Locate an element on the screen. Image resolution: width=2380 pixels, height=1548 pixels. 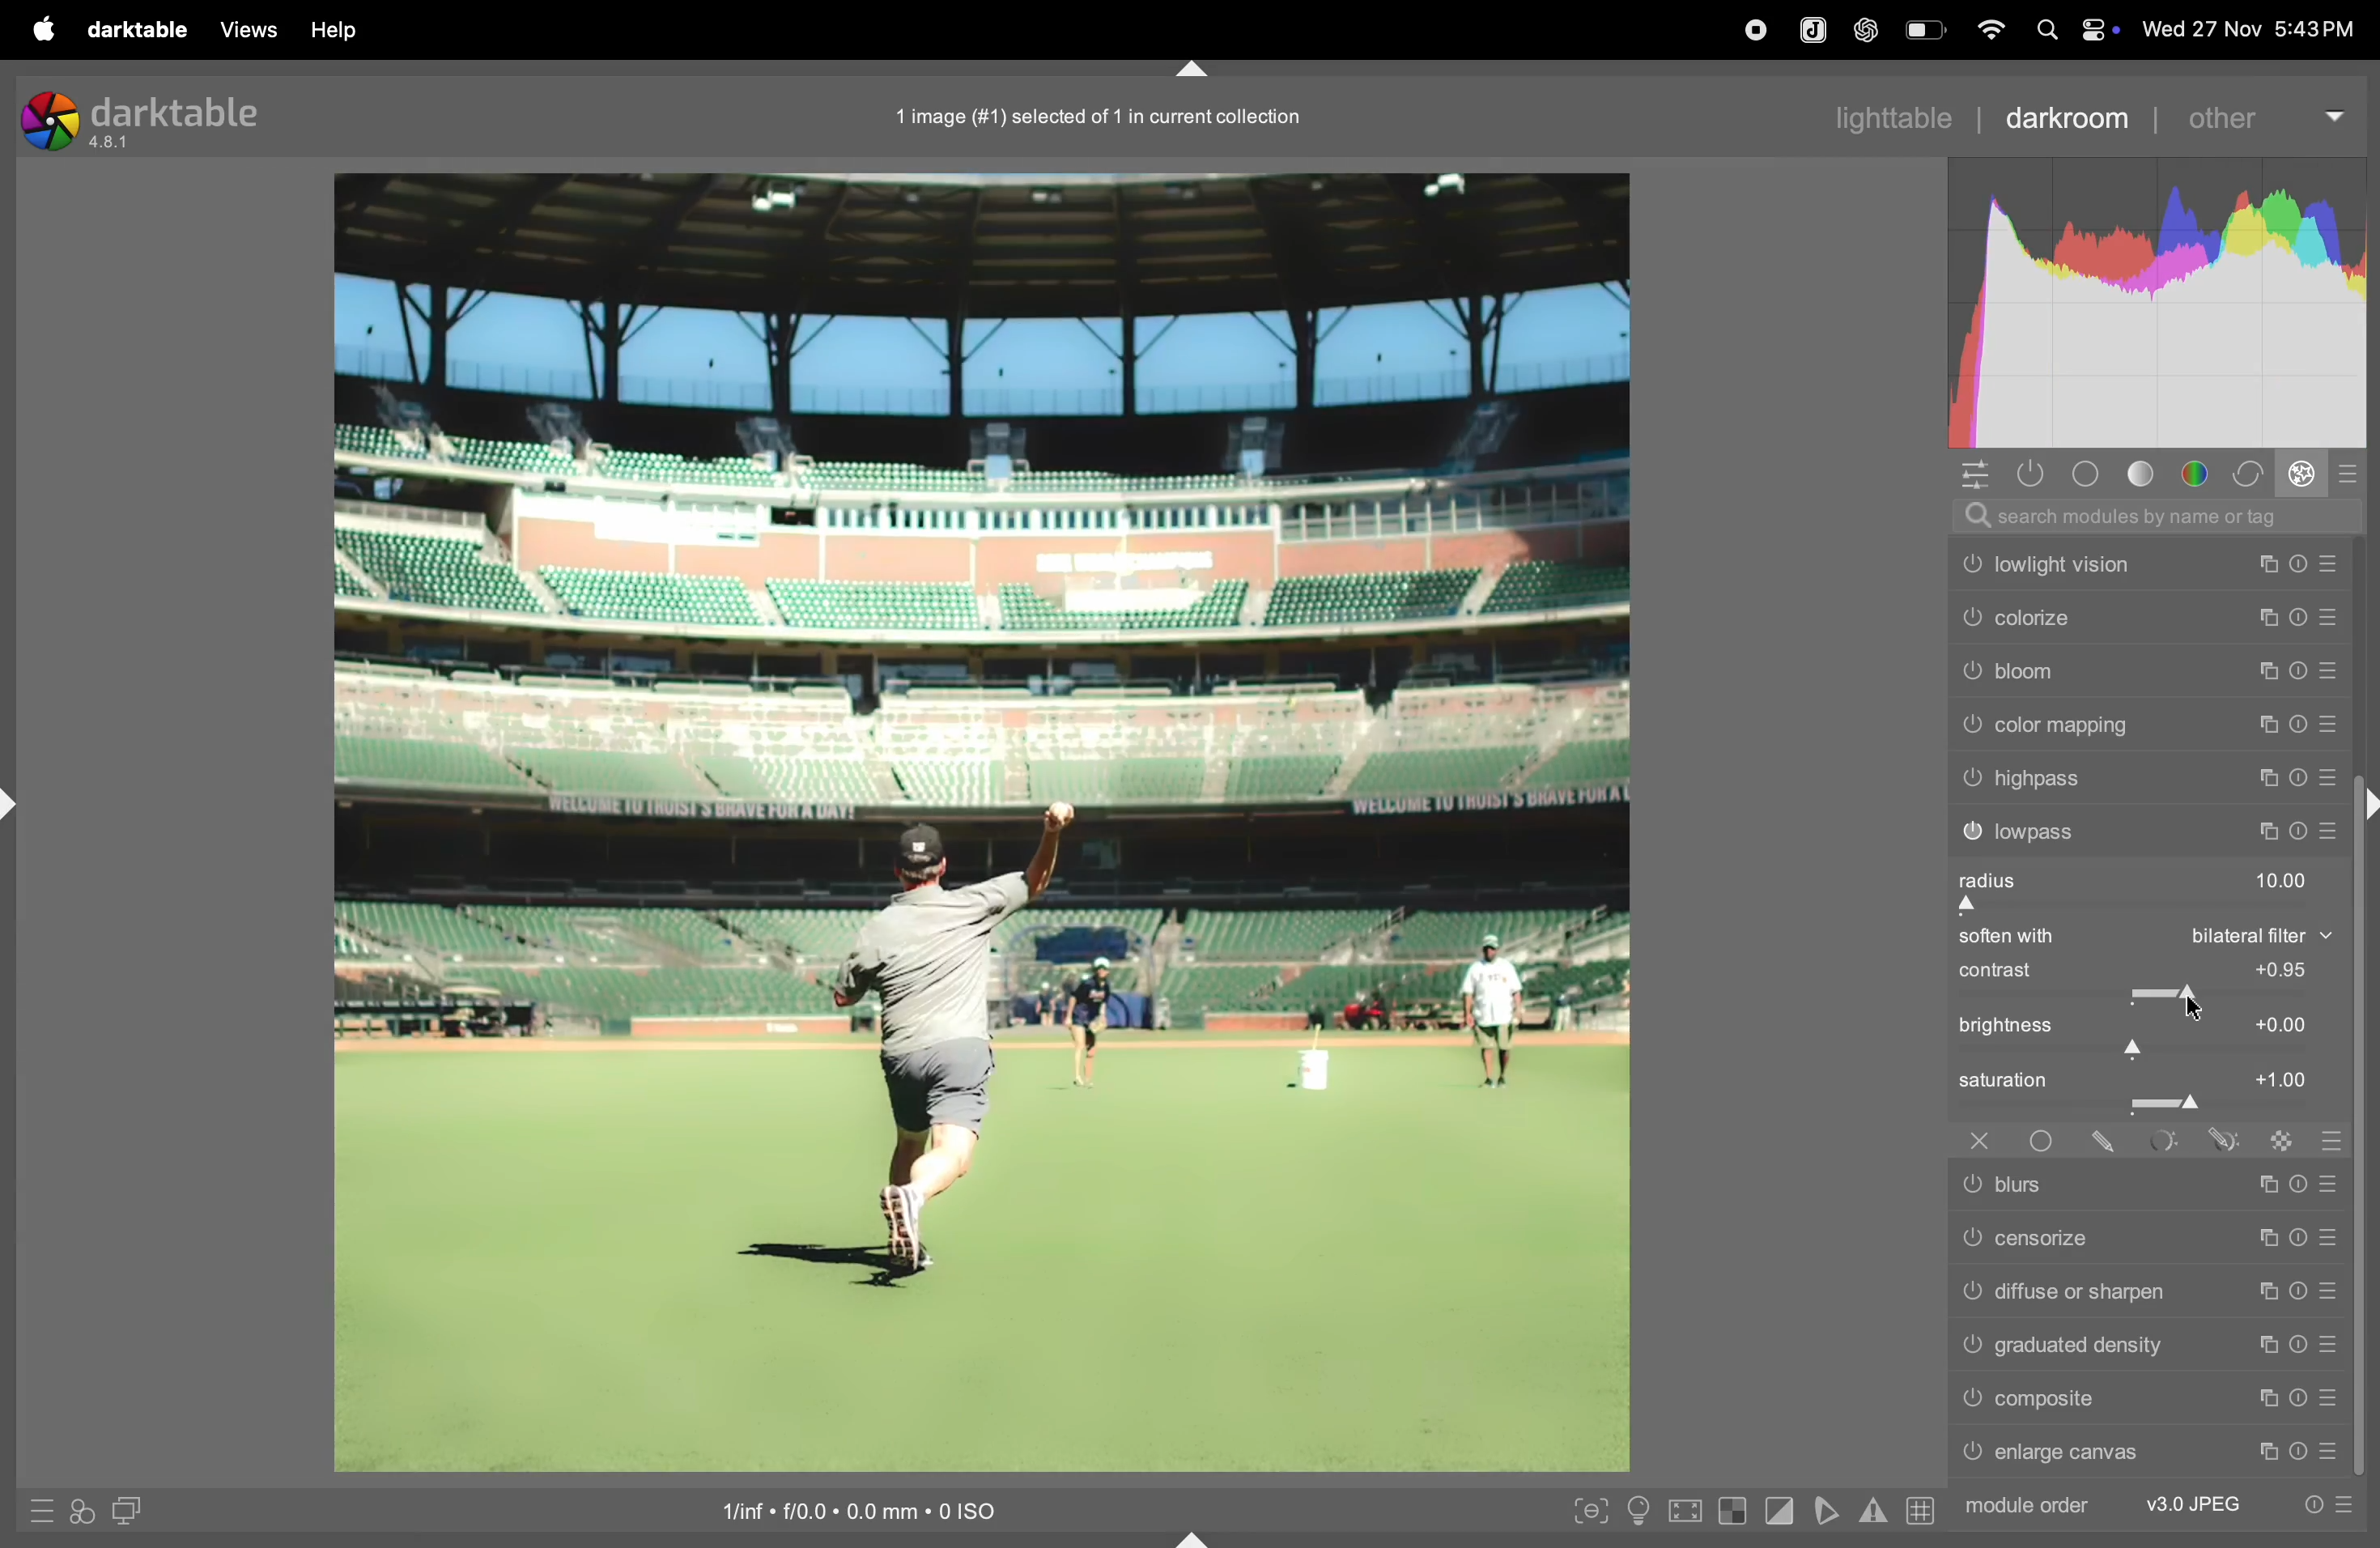
off is located at coordinates (1975, 1141).